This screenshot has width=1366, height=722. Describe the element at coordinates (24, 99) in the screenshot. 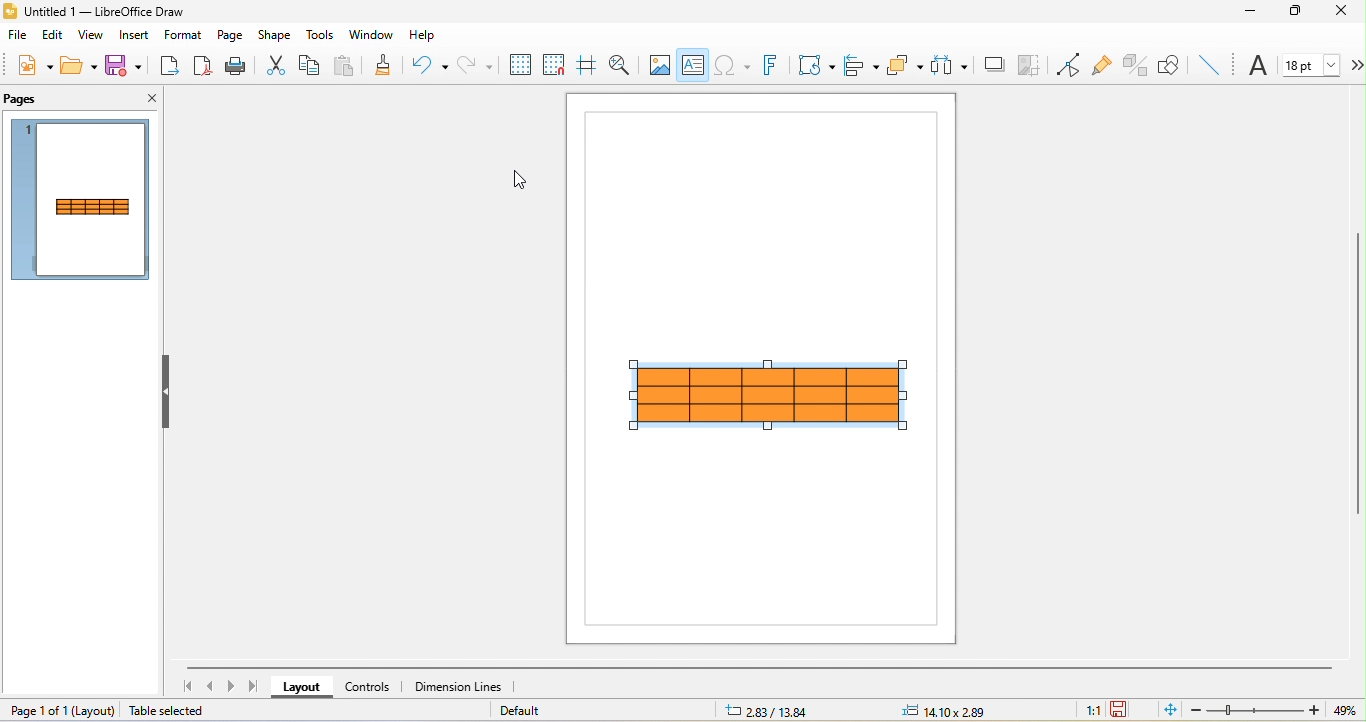

I see `pages` at that location.